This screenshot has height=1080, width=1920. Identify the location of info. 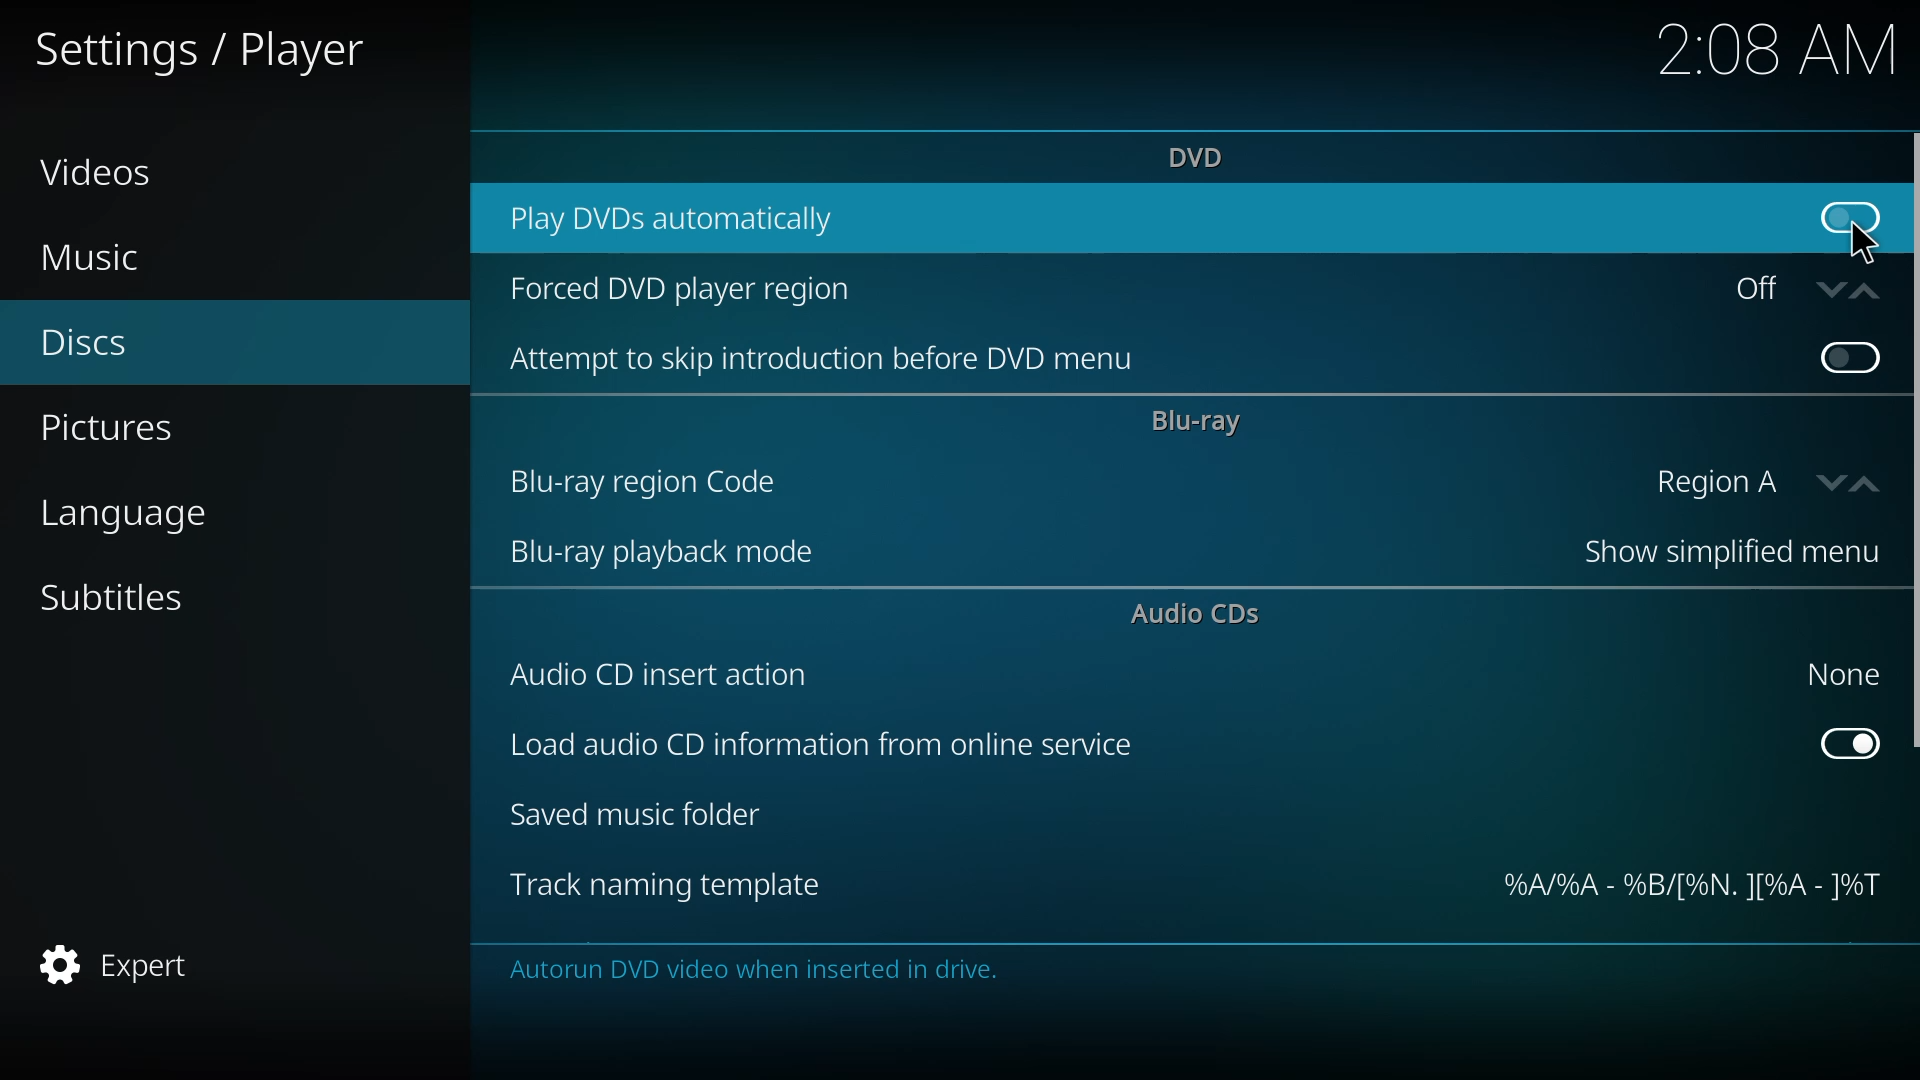
(758, 971).